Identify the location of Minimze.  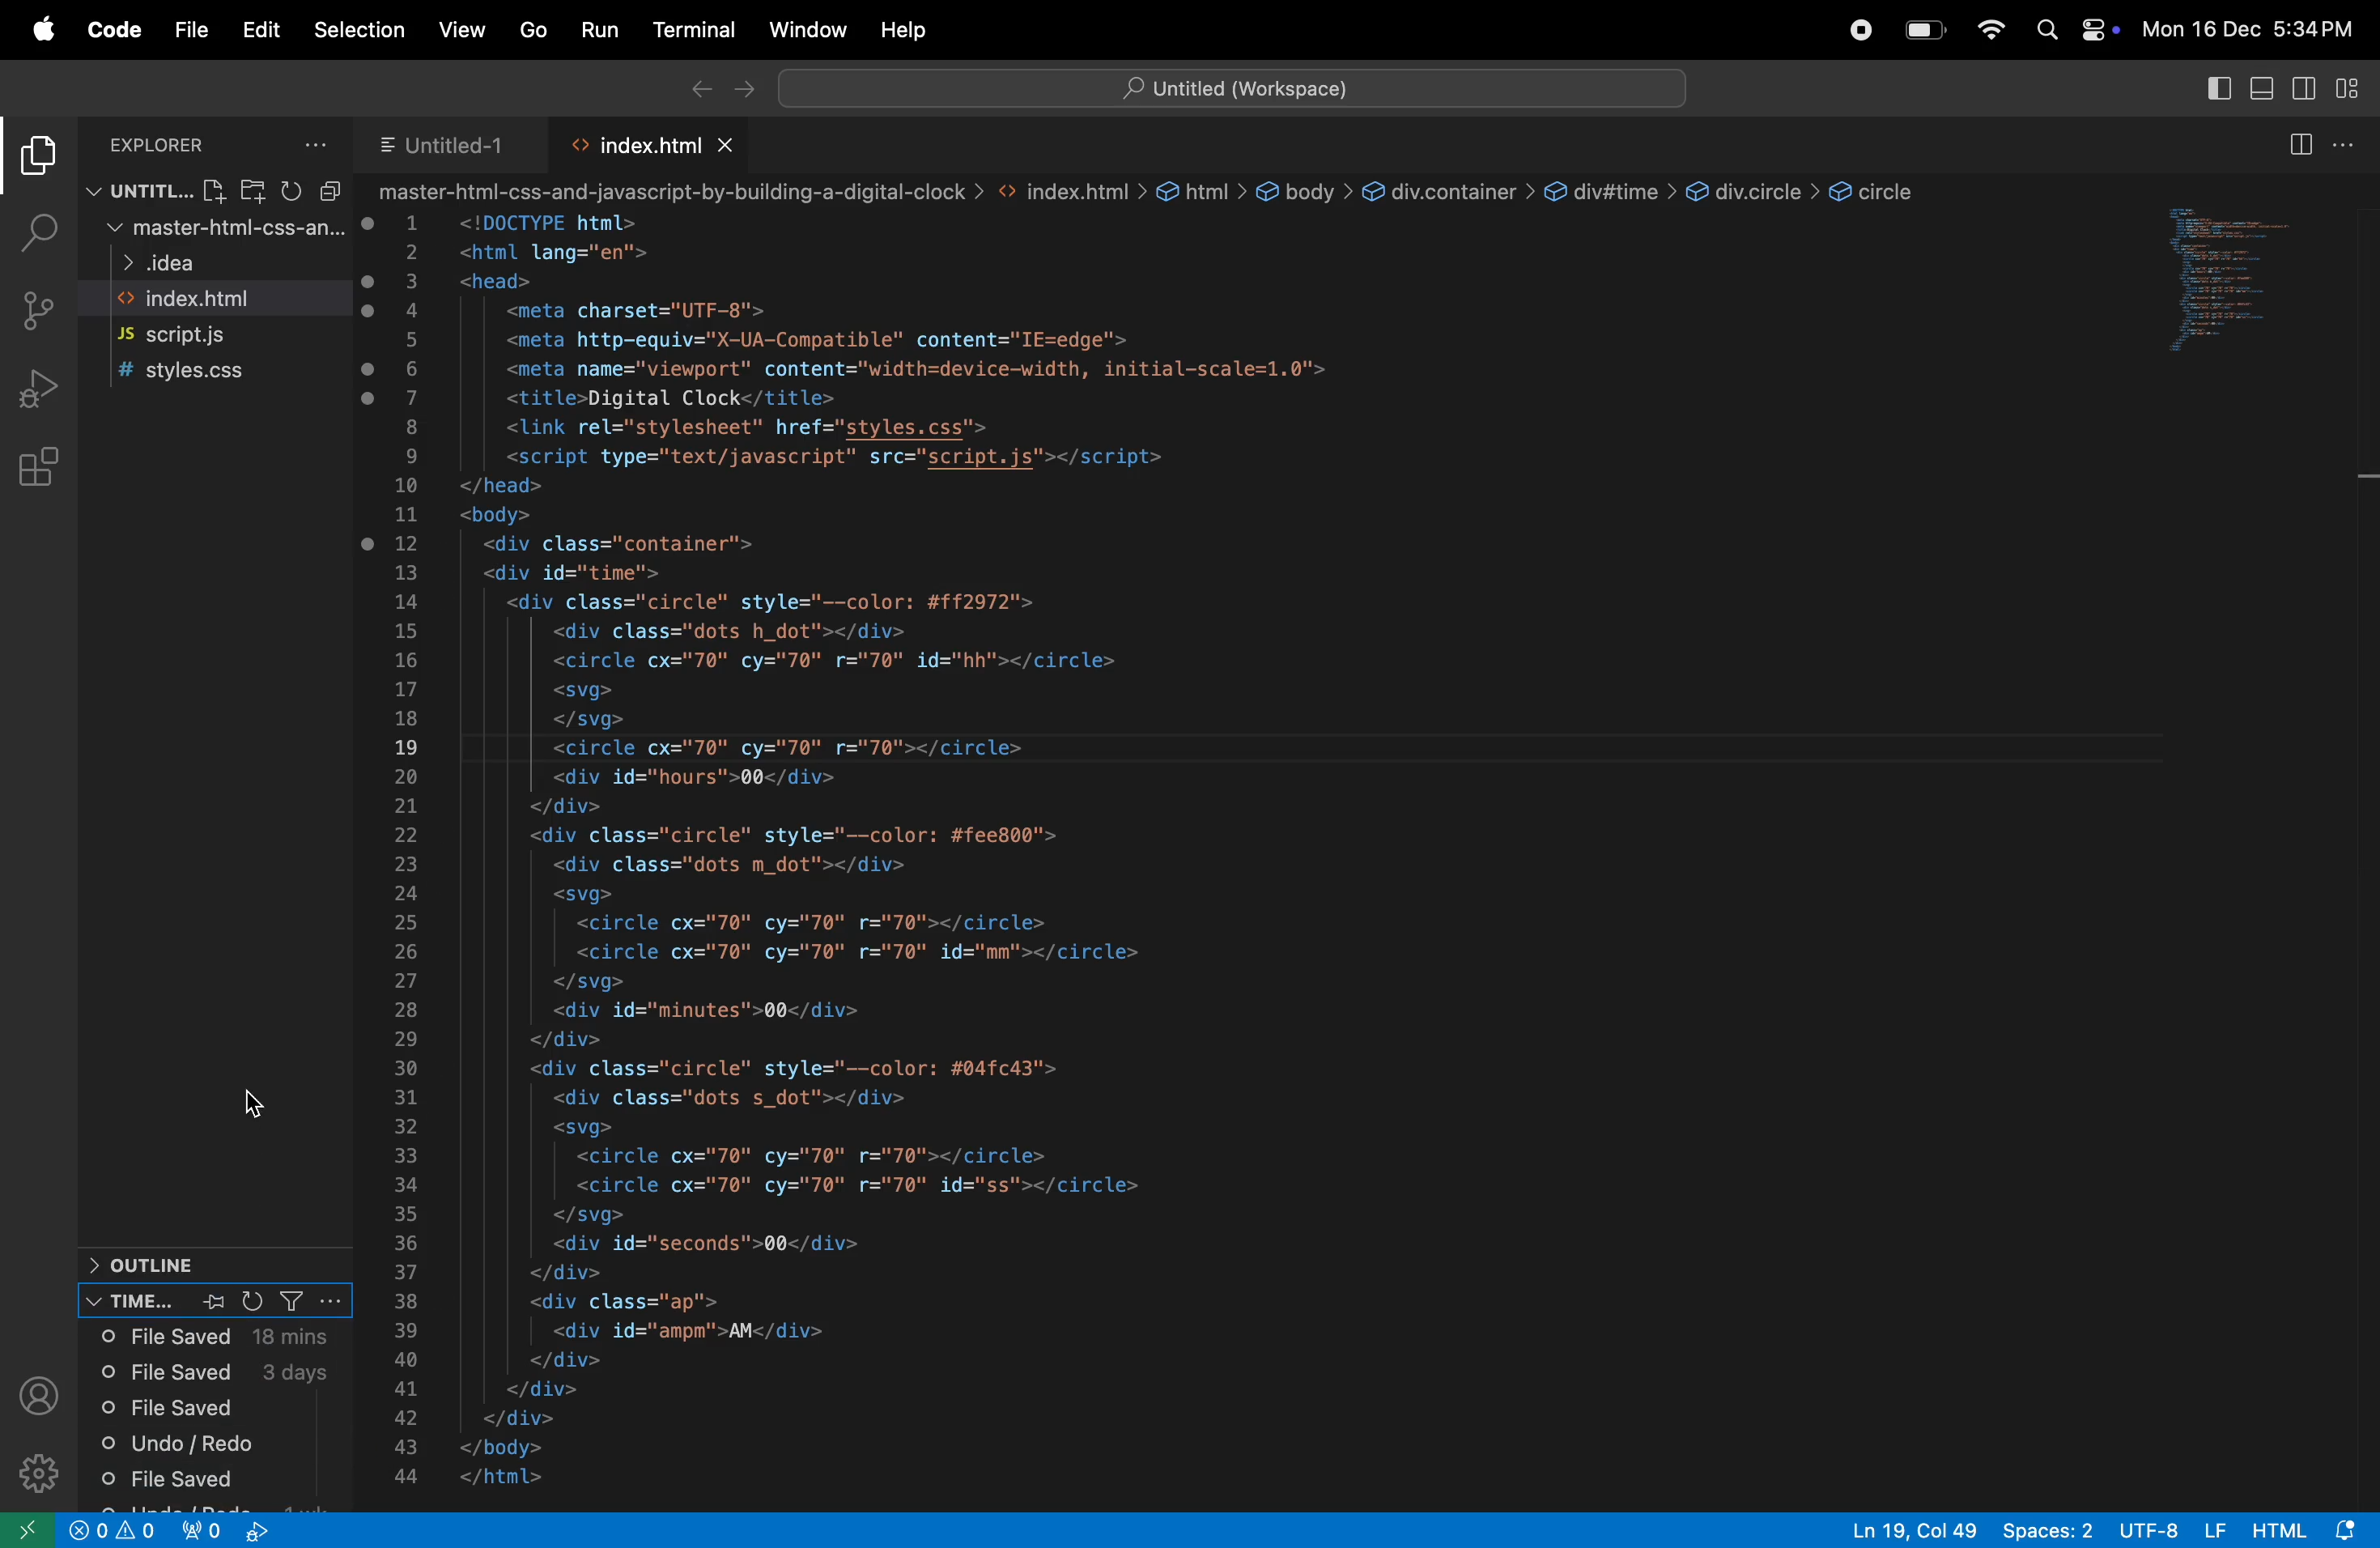
(330, 191).